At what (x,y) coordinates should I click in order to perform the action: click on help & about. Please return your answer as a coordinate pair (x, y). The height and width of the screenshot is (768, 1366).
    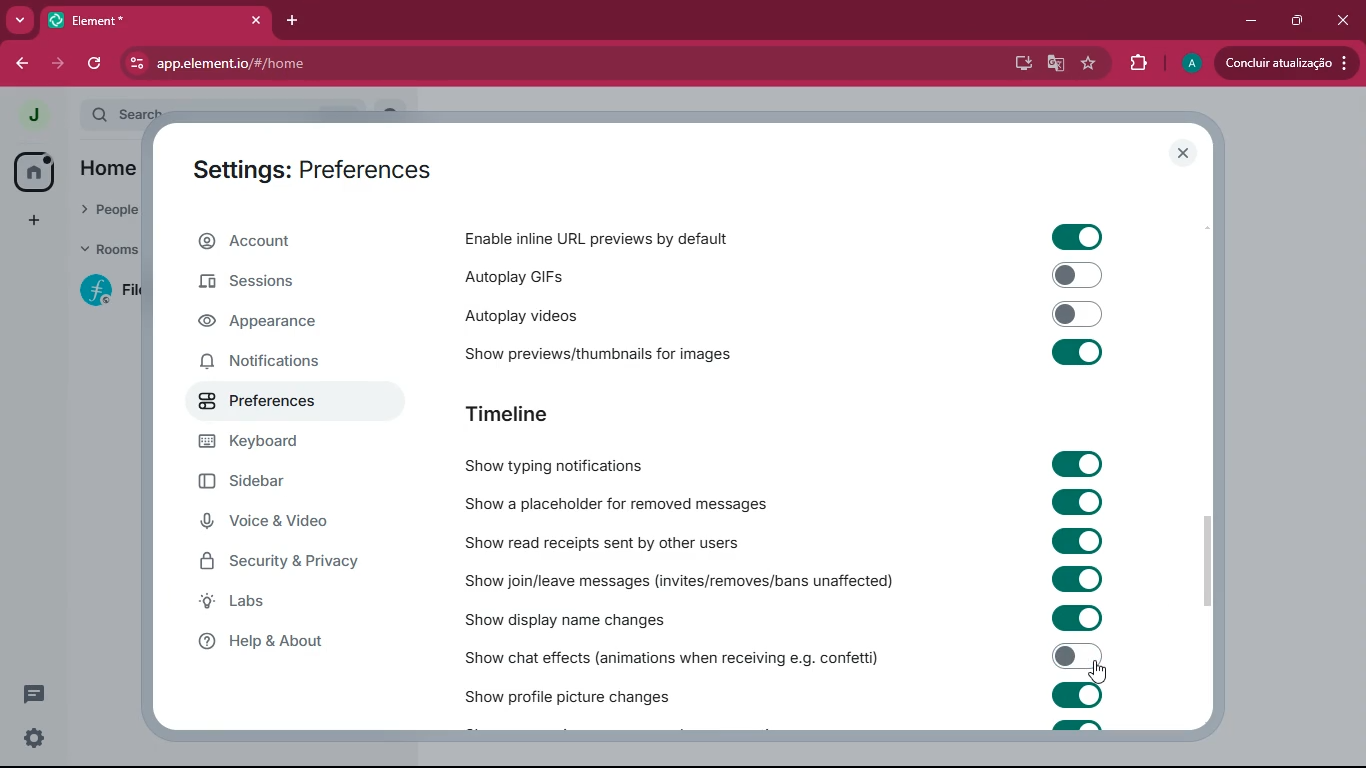
    Looking at the image, I should click on (288, 639).